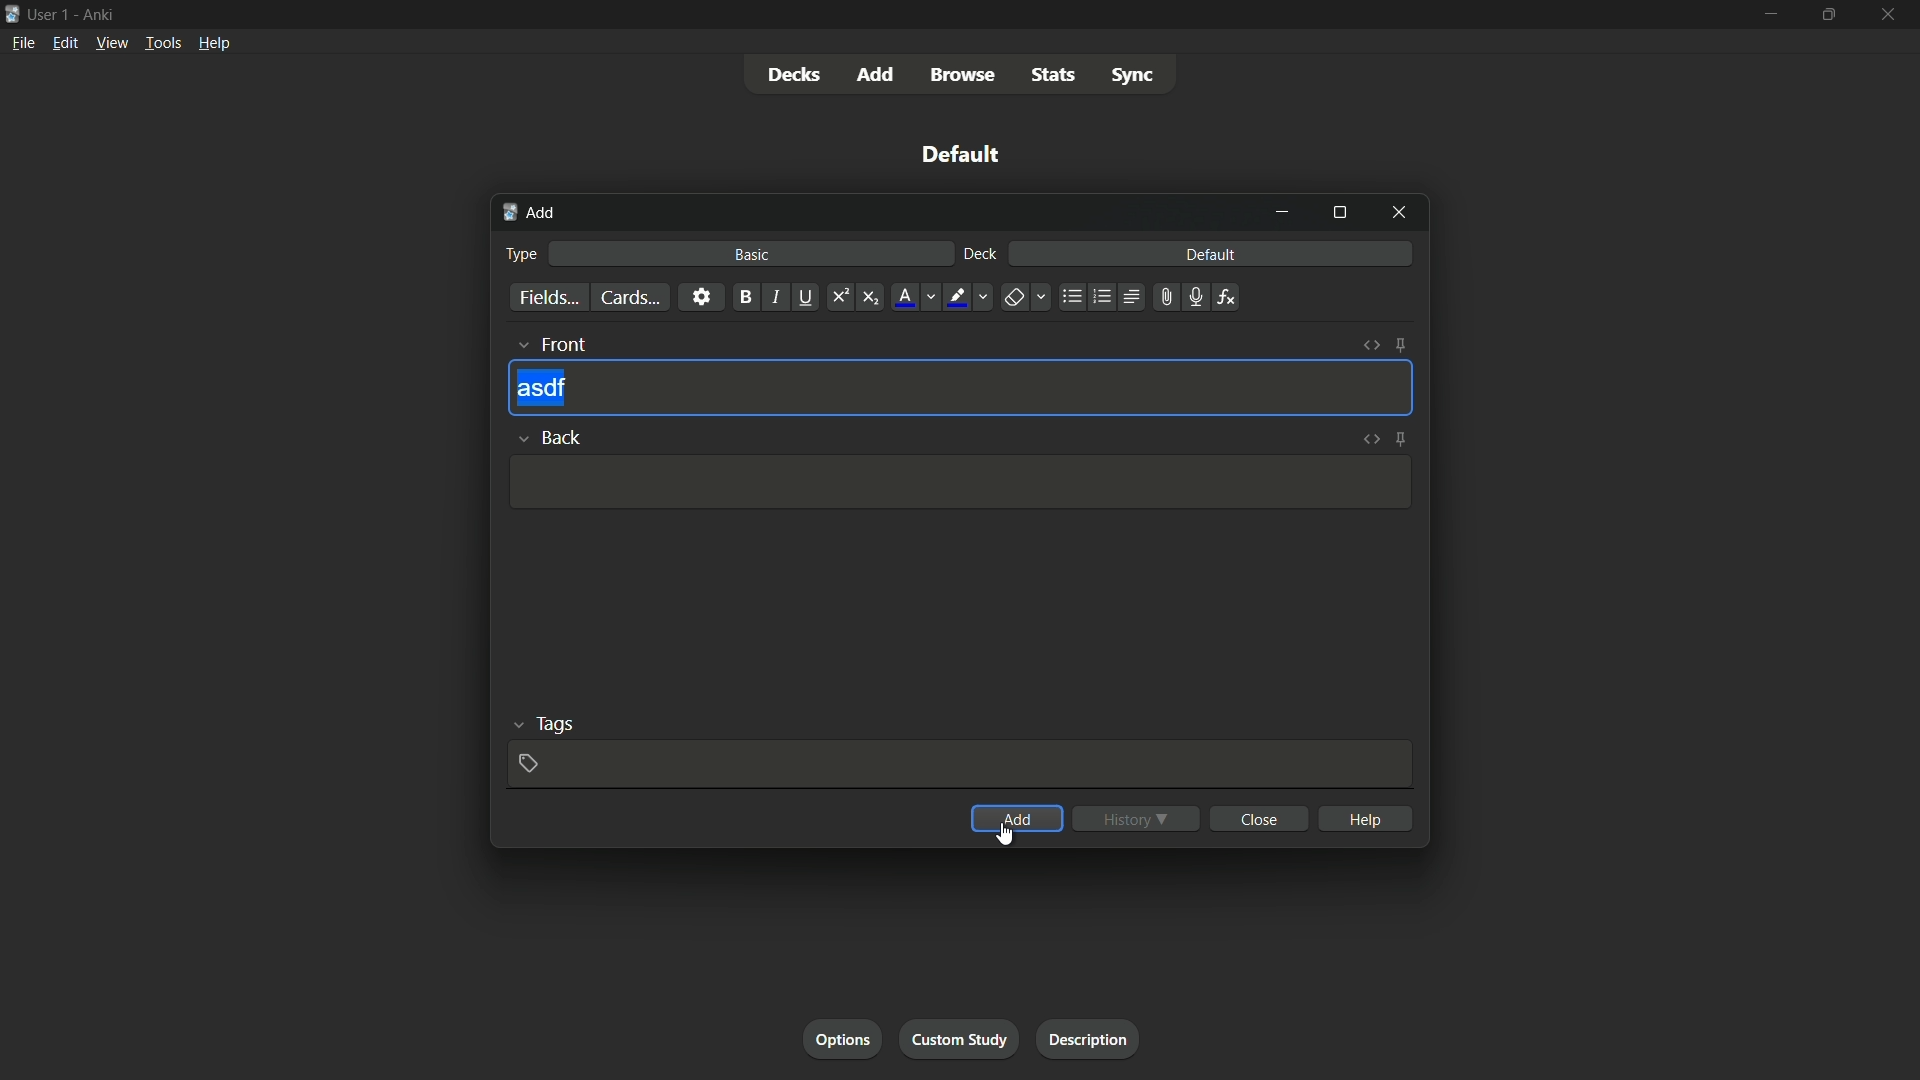 This screenshot has height=1080, width=1920. What do you see at coordinates (753, 254) in the screenshot?
I see `basic` at bounding box center [753, 254].